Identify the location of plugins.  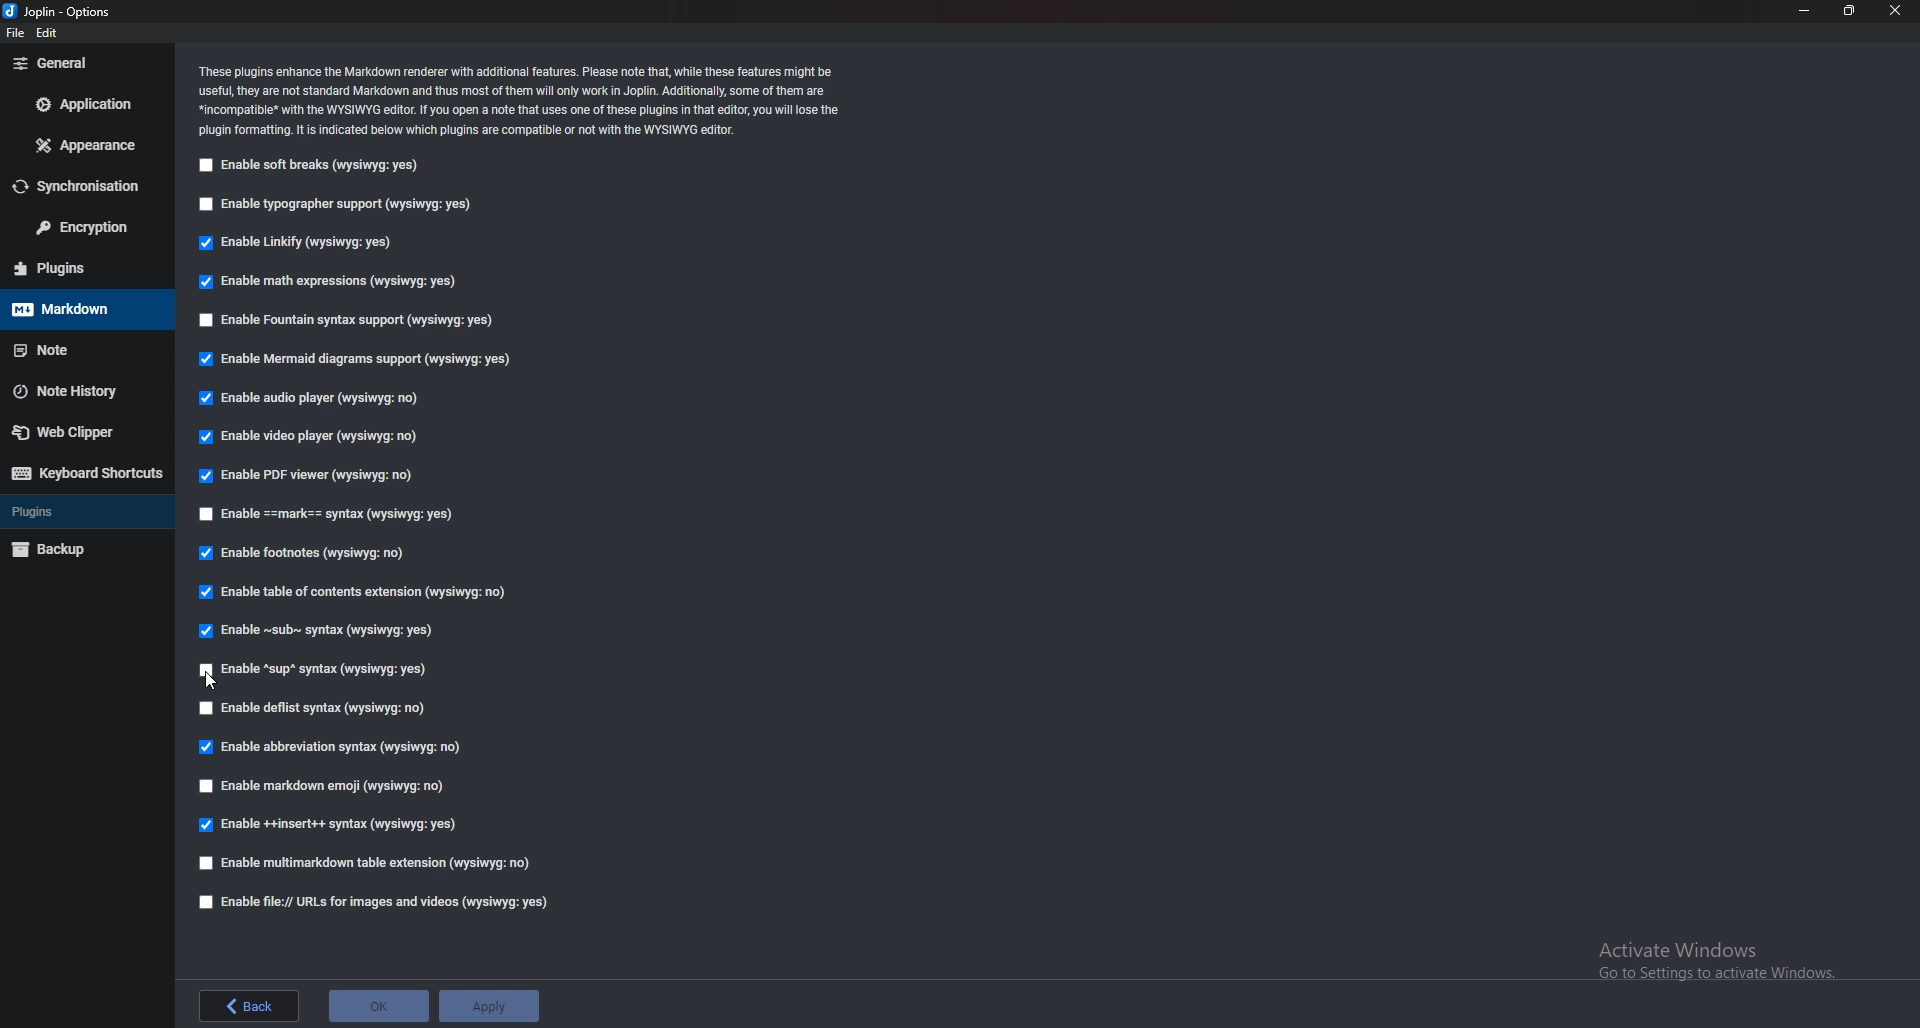
(83, 513).